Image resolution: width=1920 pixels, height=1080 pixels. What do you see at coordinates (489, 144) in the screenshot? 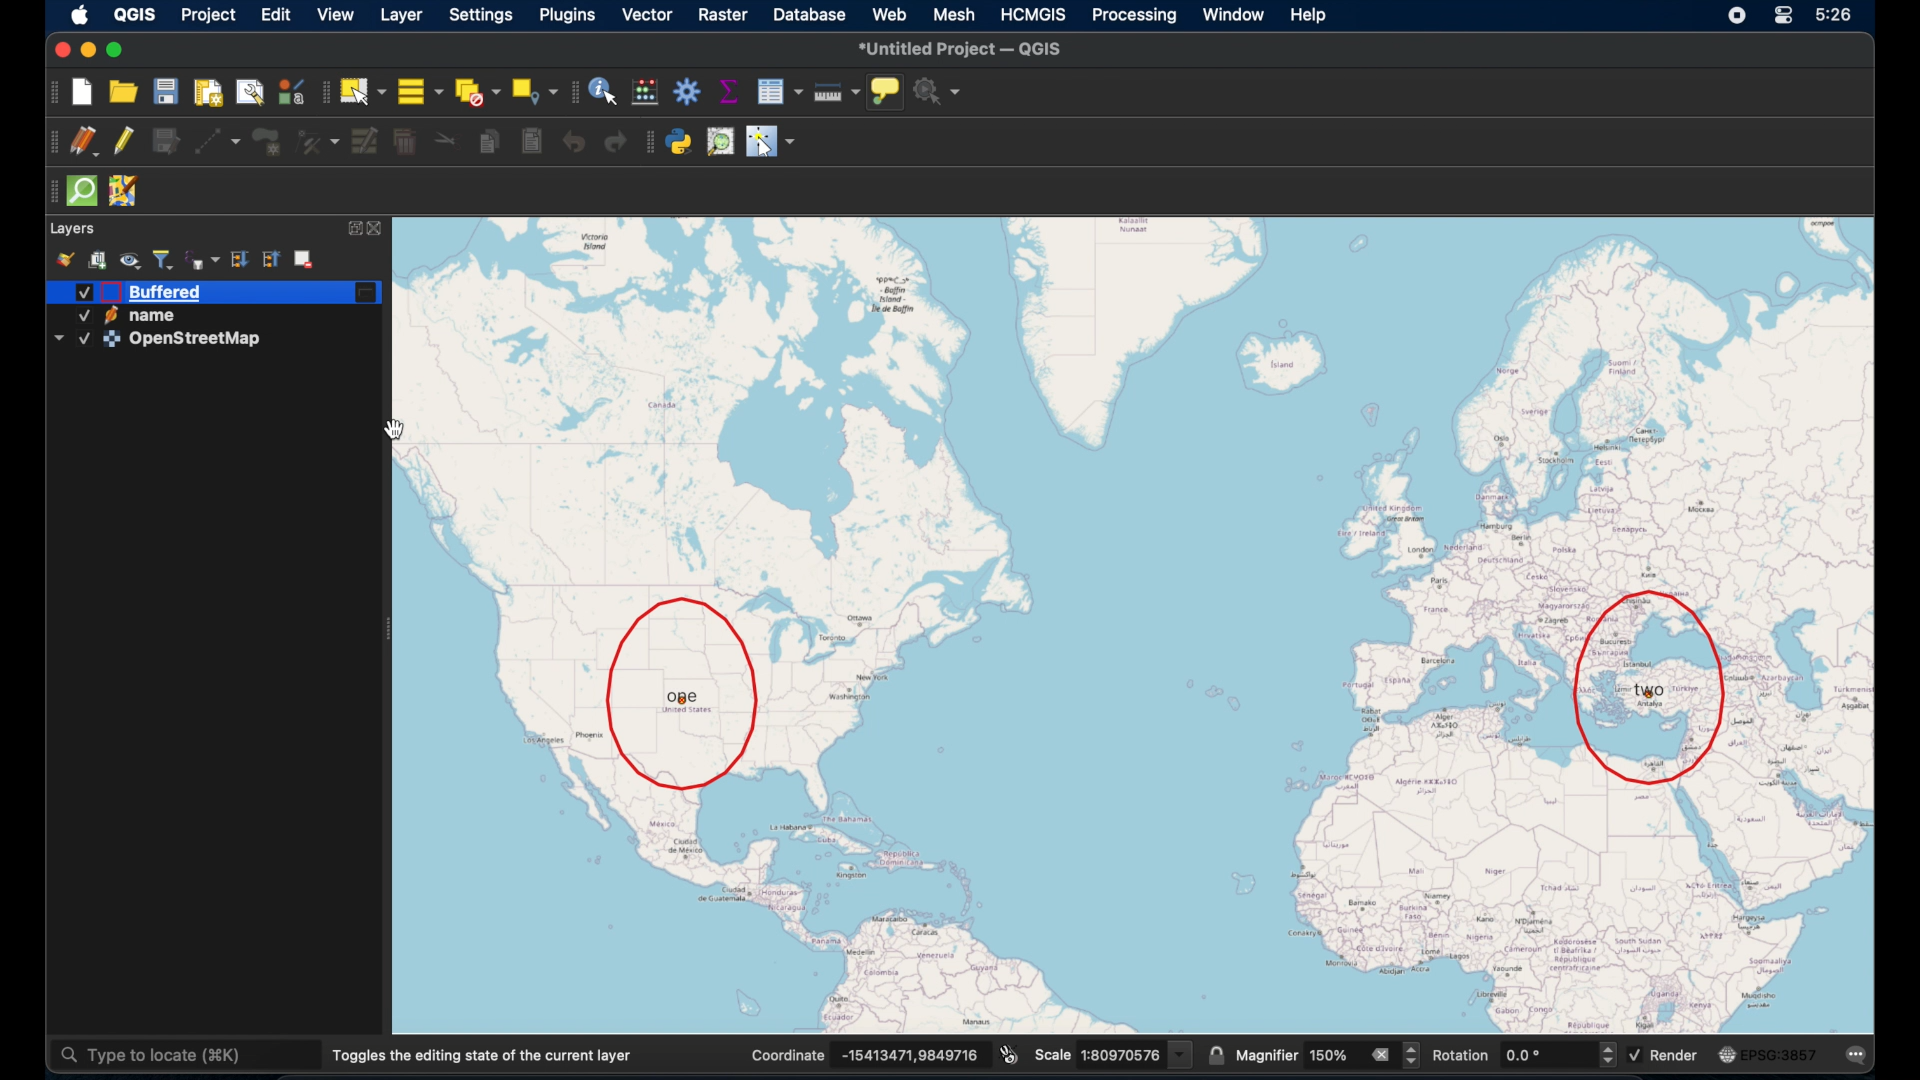
I see `copy features` at bounding box center [489, 144].